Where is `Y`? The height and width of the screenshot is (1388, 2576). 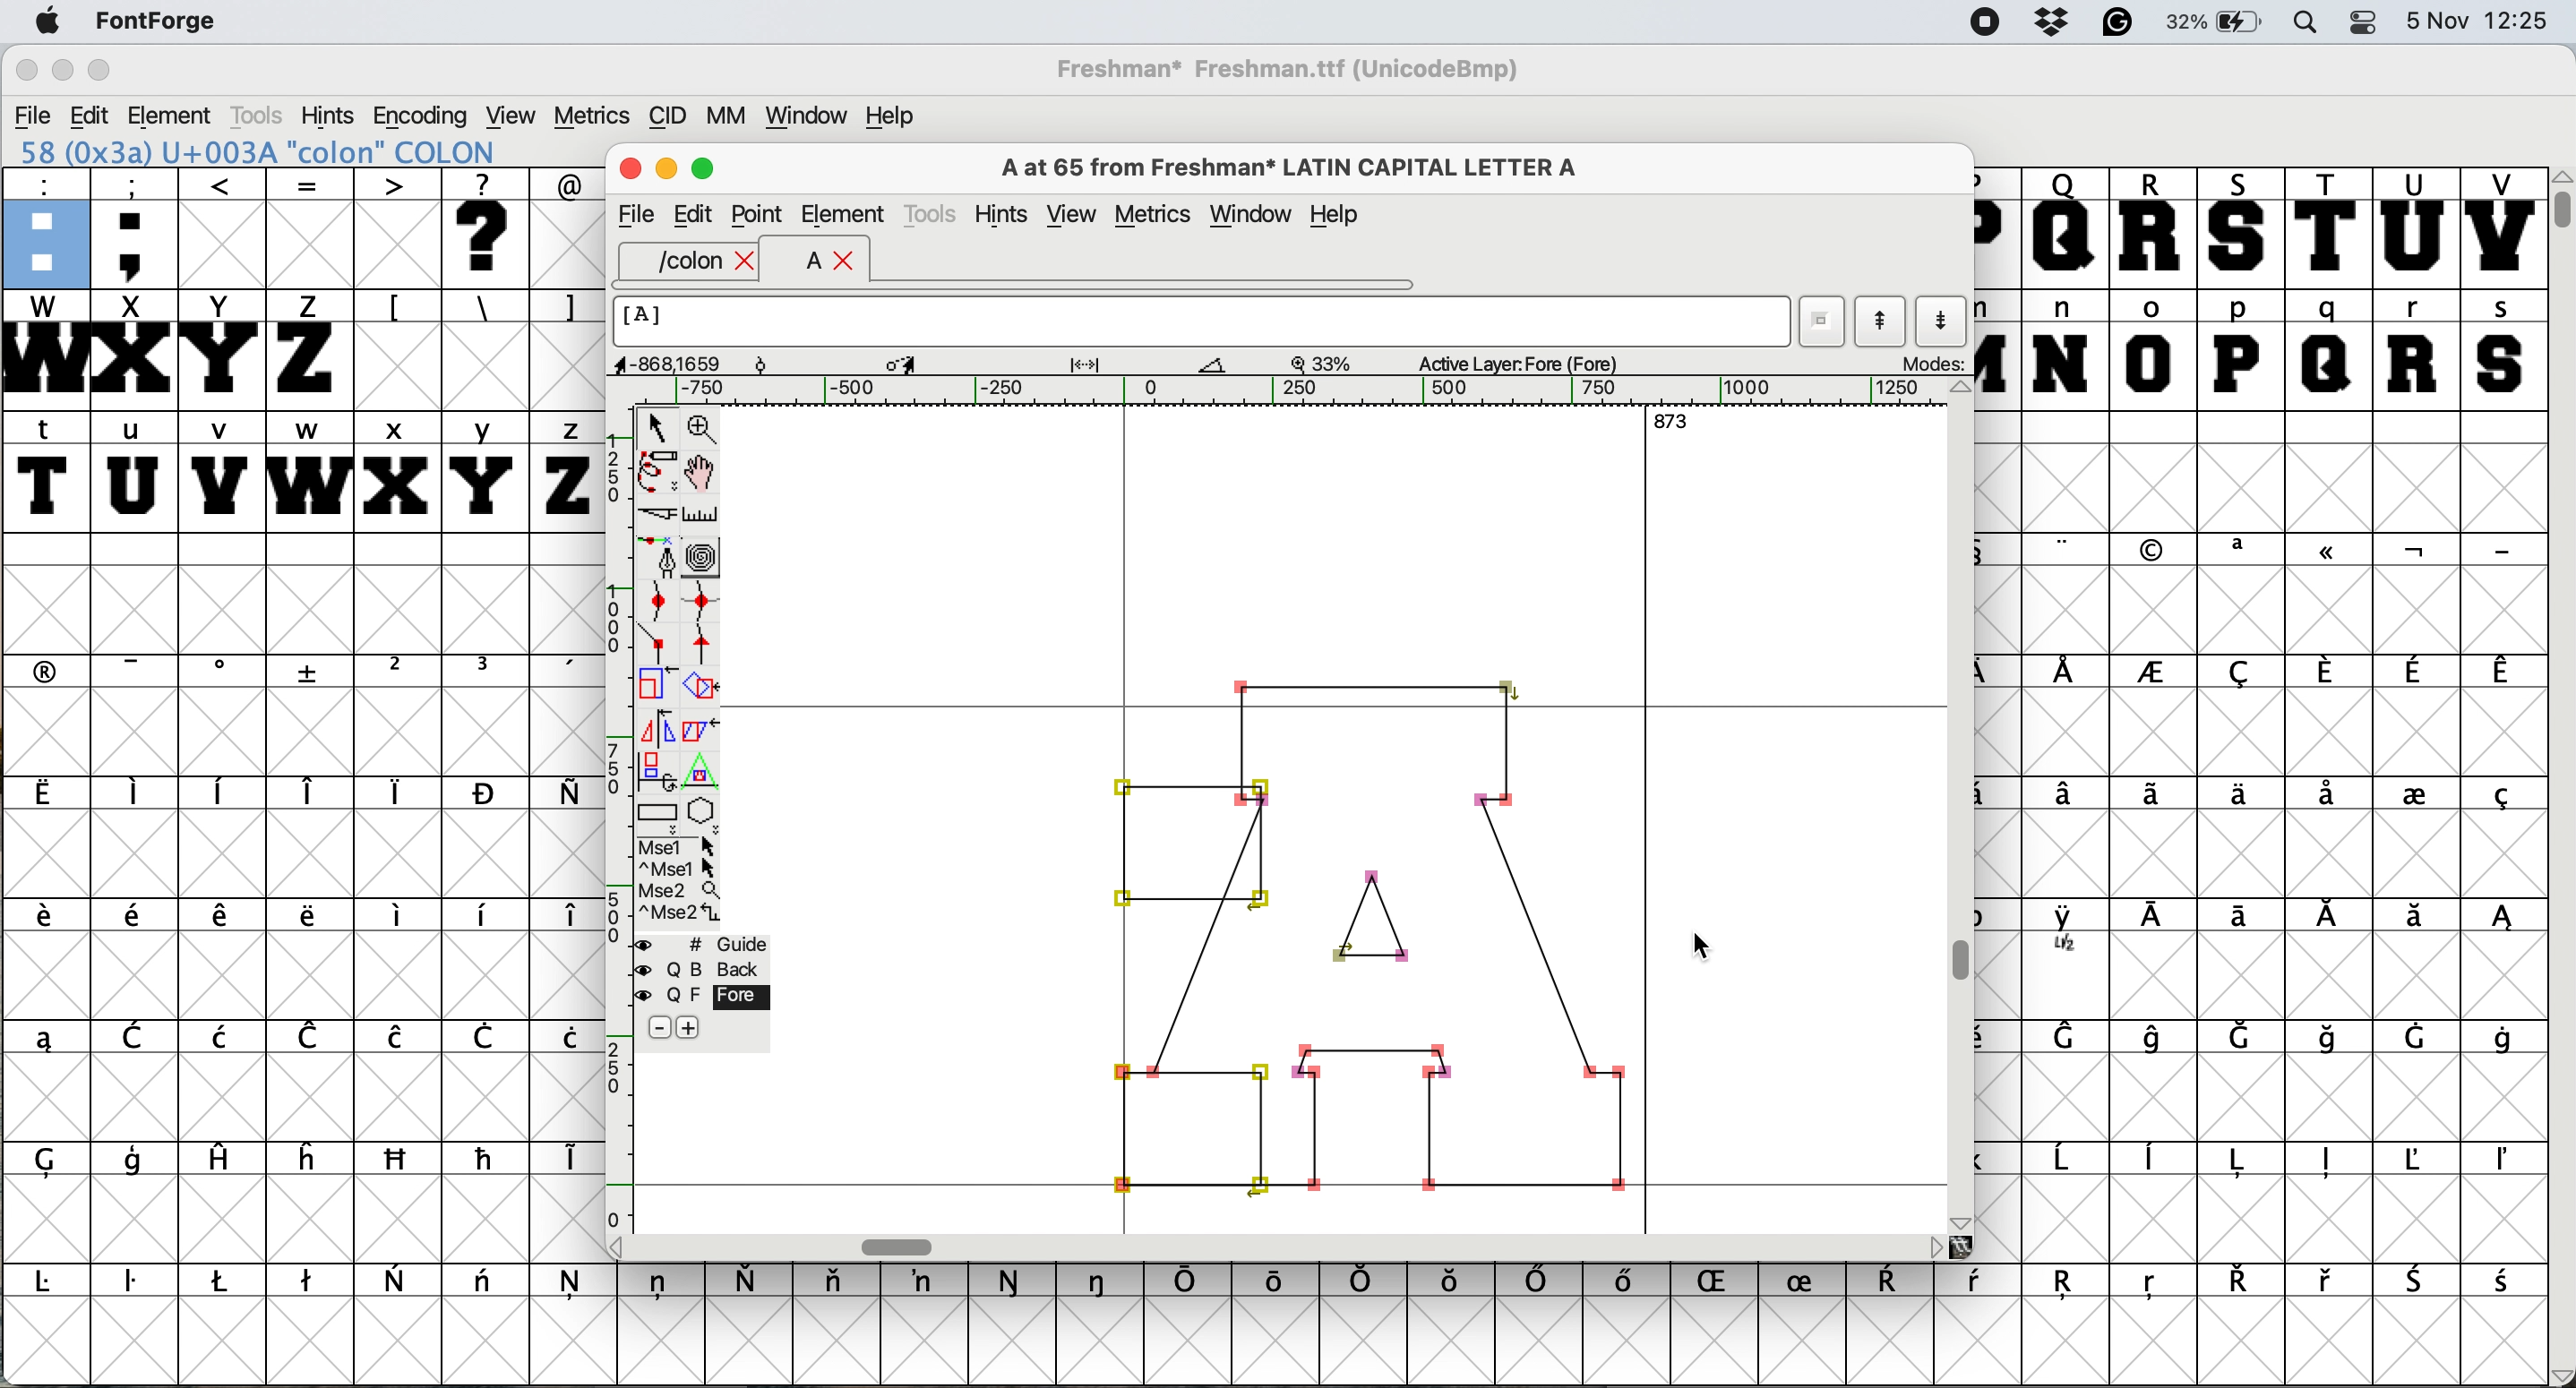 Y is located at coordinates (223, 349).